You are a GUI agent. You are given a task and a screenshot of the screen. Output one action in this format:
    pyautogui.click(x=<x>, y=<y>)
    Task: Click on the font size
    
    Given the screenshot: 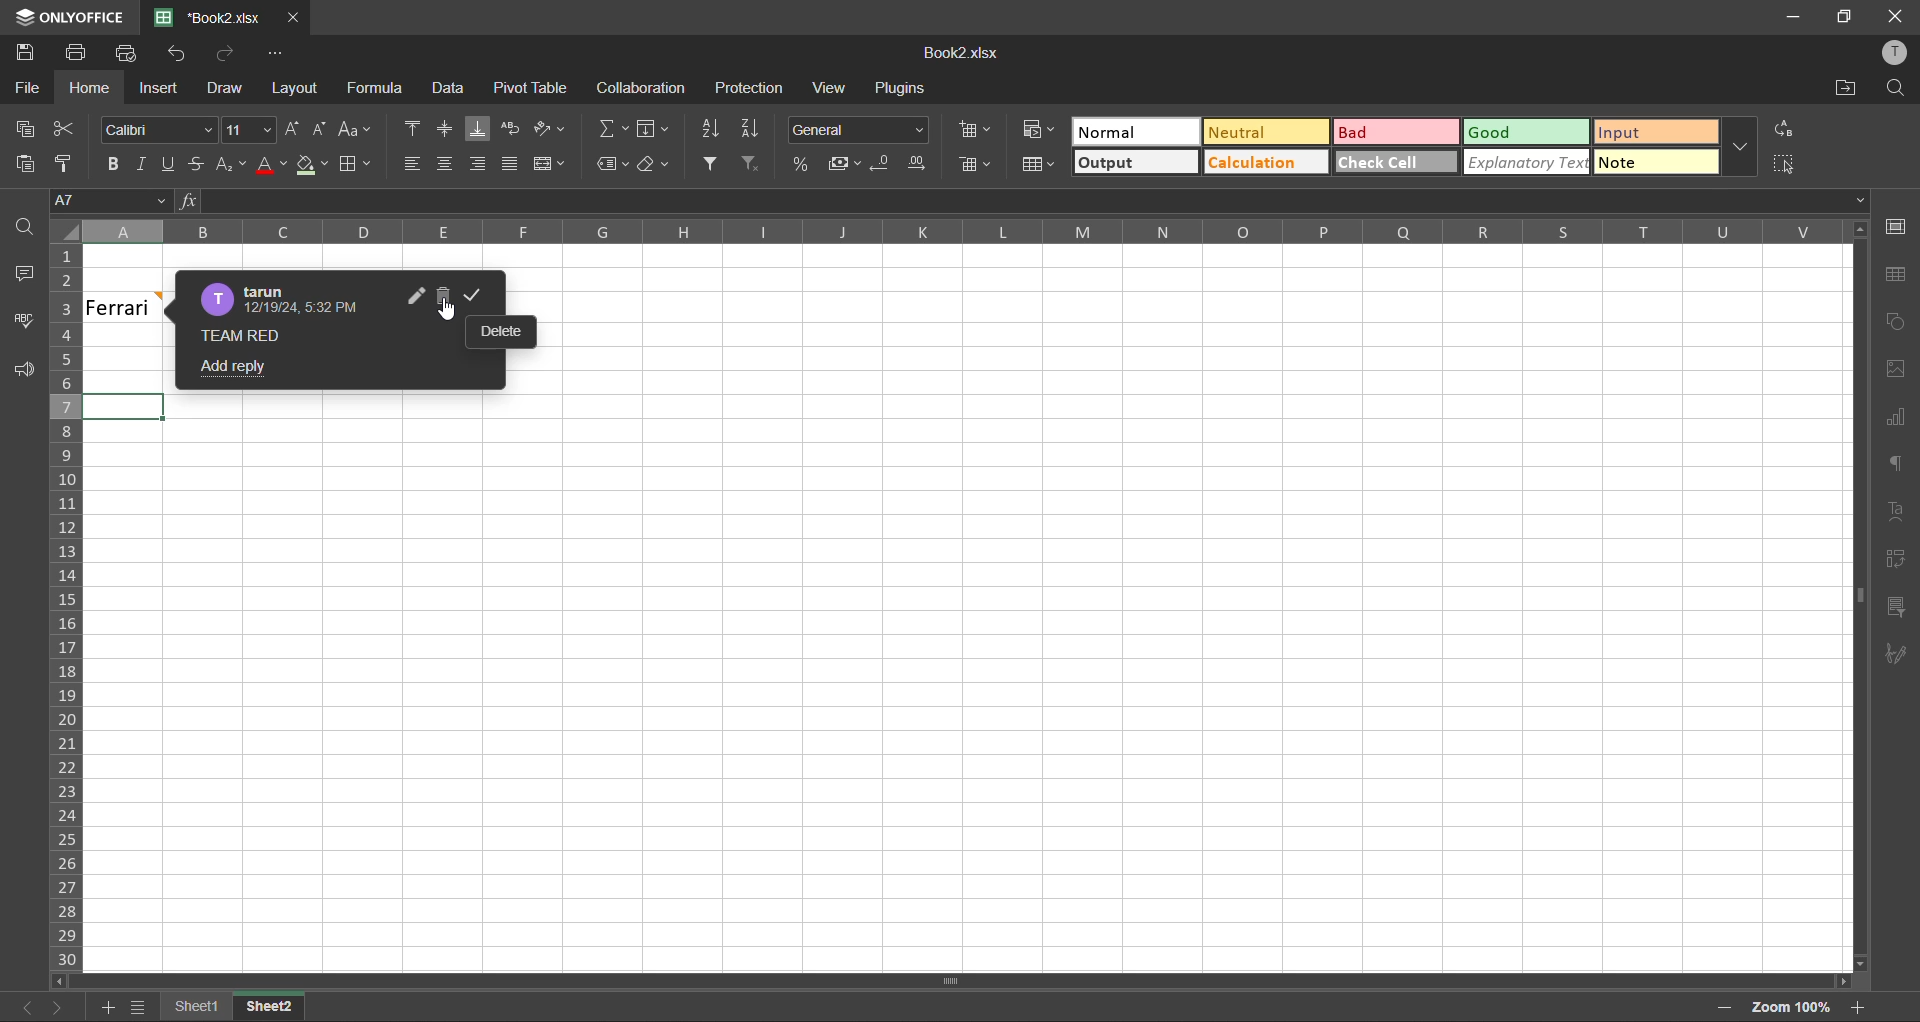 What is the action you would take?
    pyautogui.click(x=249, y=131)
    